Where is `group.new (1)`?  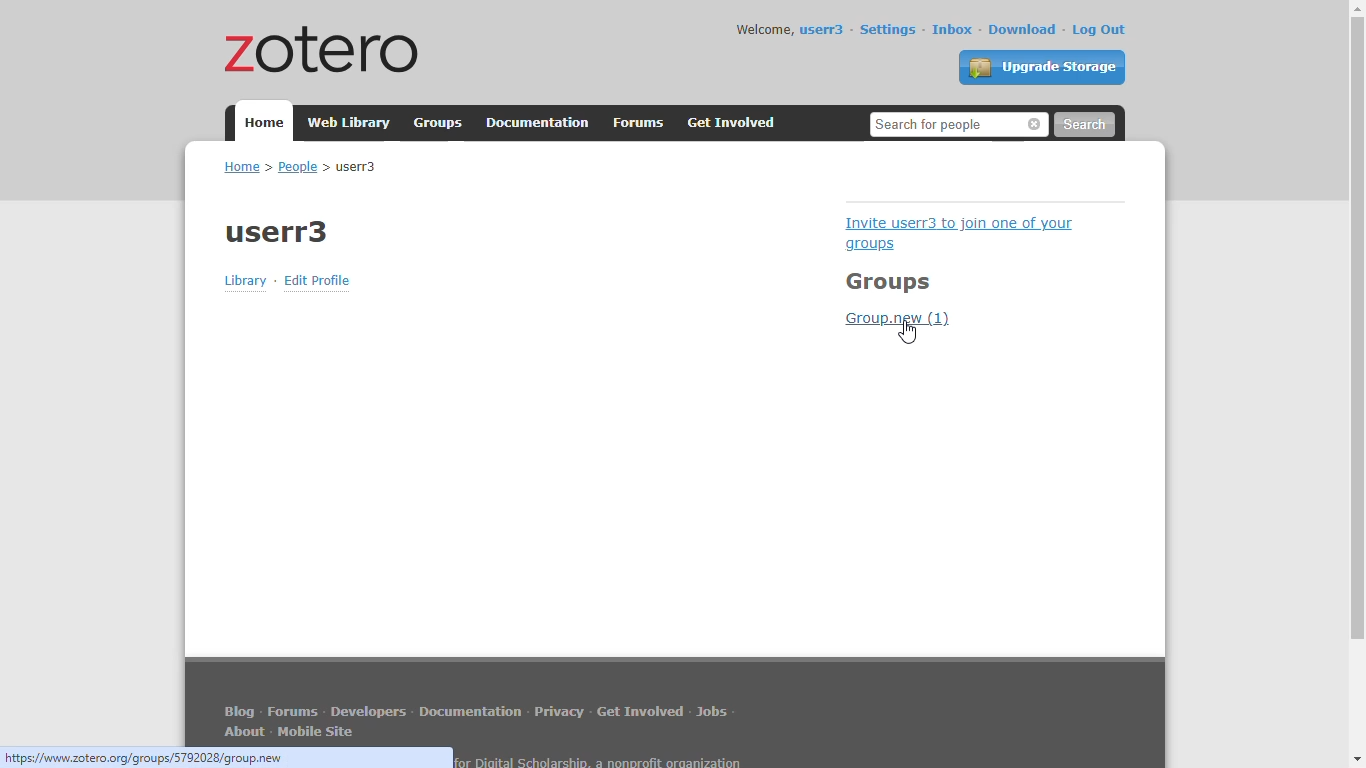
group.new (1) is located at coordinates (898, 318).